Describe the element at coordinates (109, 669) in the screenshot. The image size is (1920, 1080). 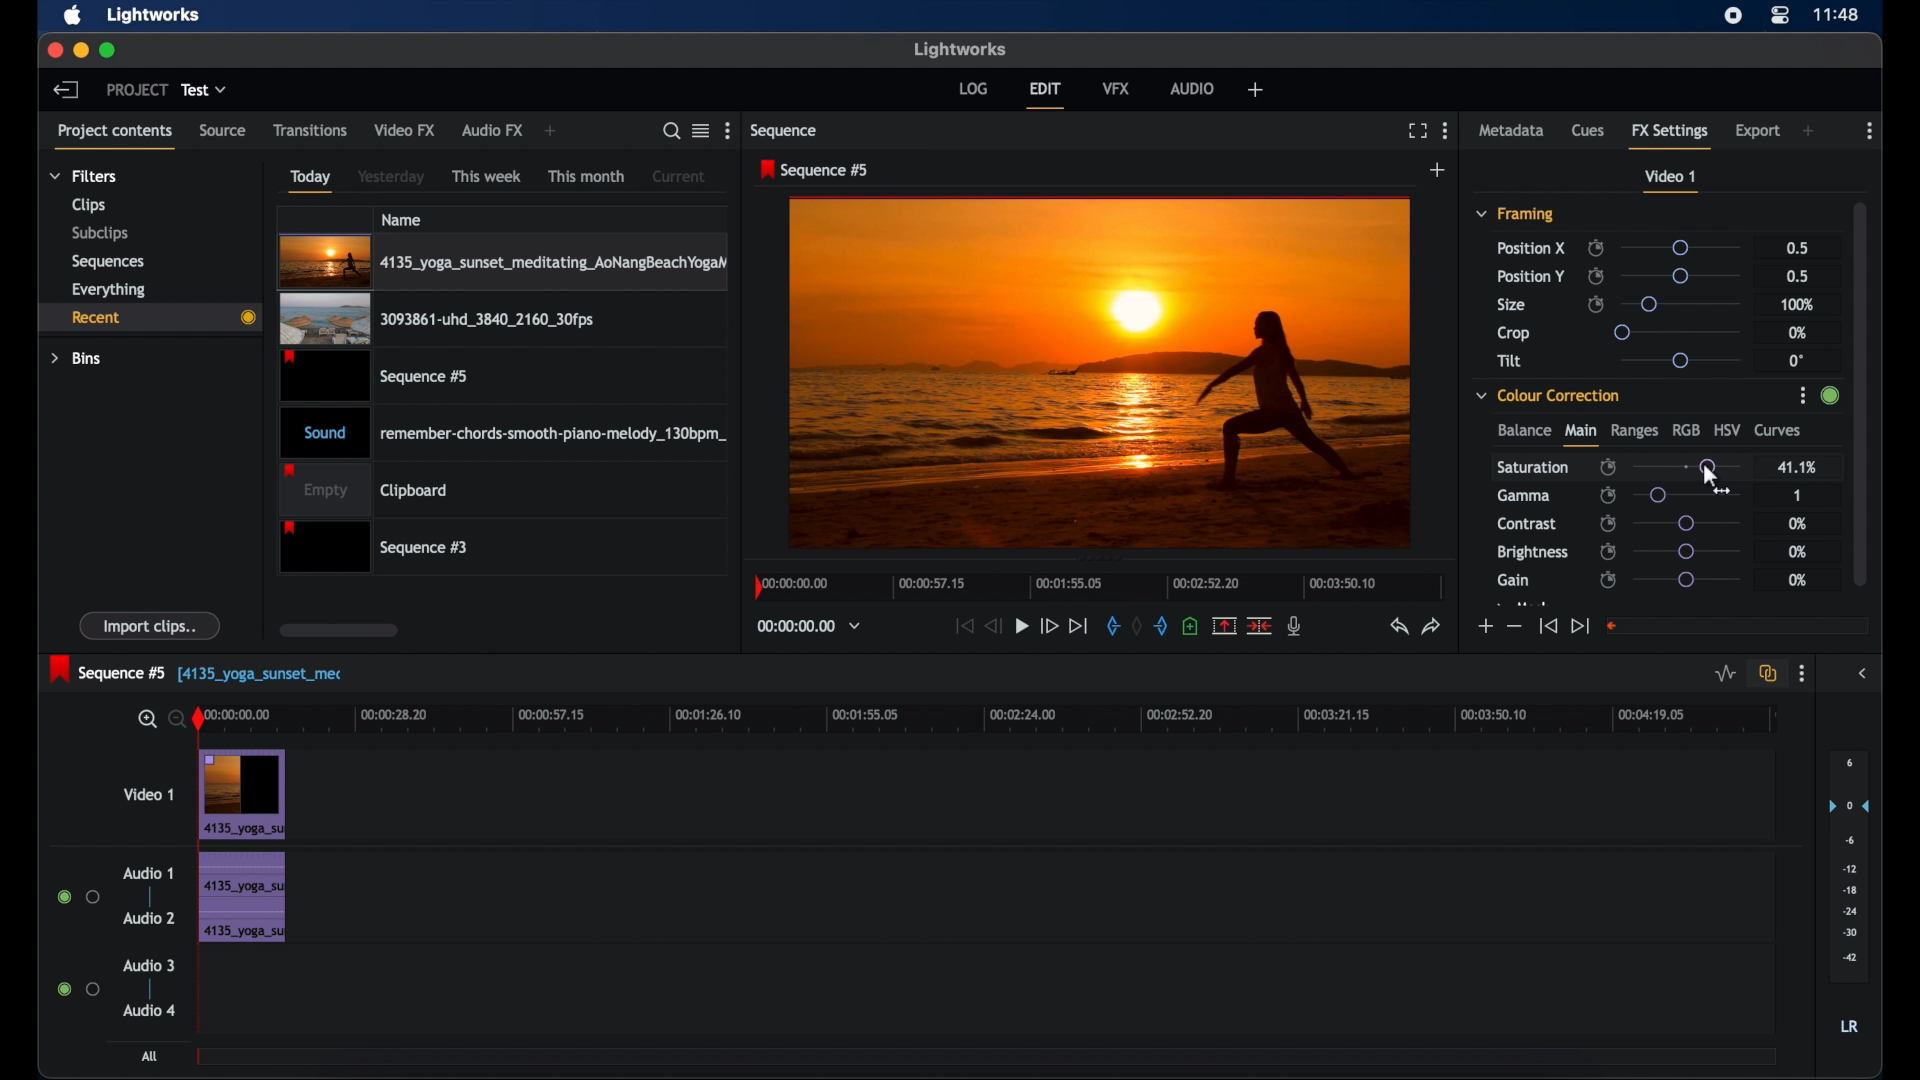
I see `sequence 5` at that location.